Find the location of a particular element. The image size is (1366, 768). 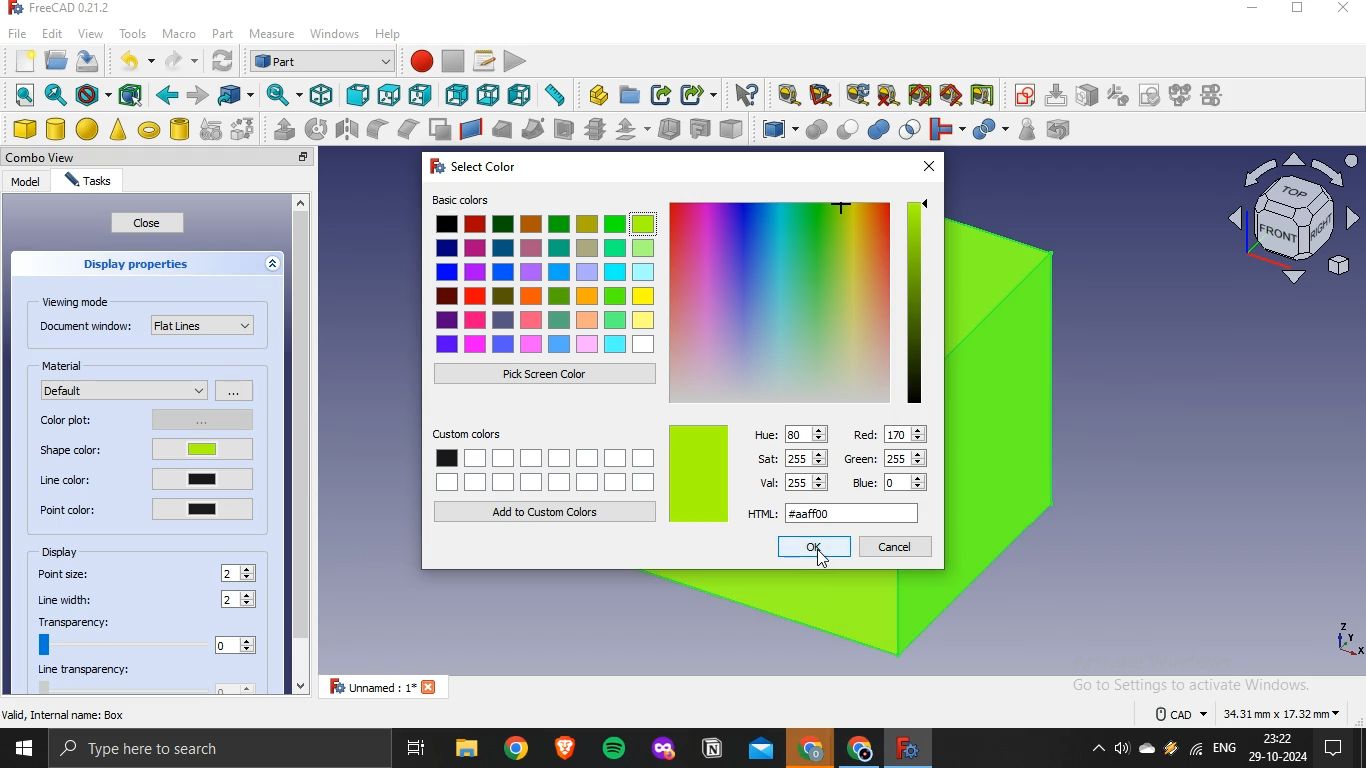

close is located at coordinates (304, 158).